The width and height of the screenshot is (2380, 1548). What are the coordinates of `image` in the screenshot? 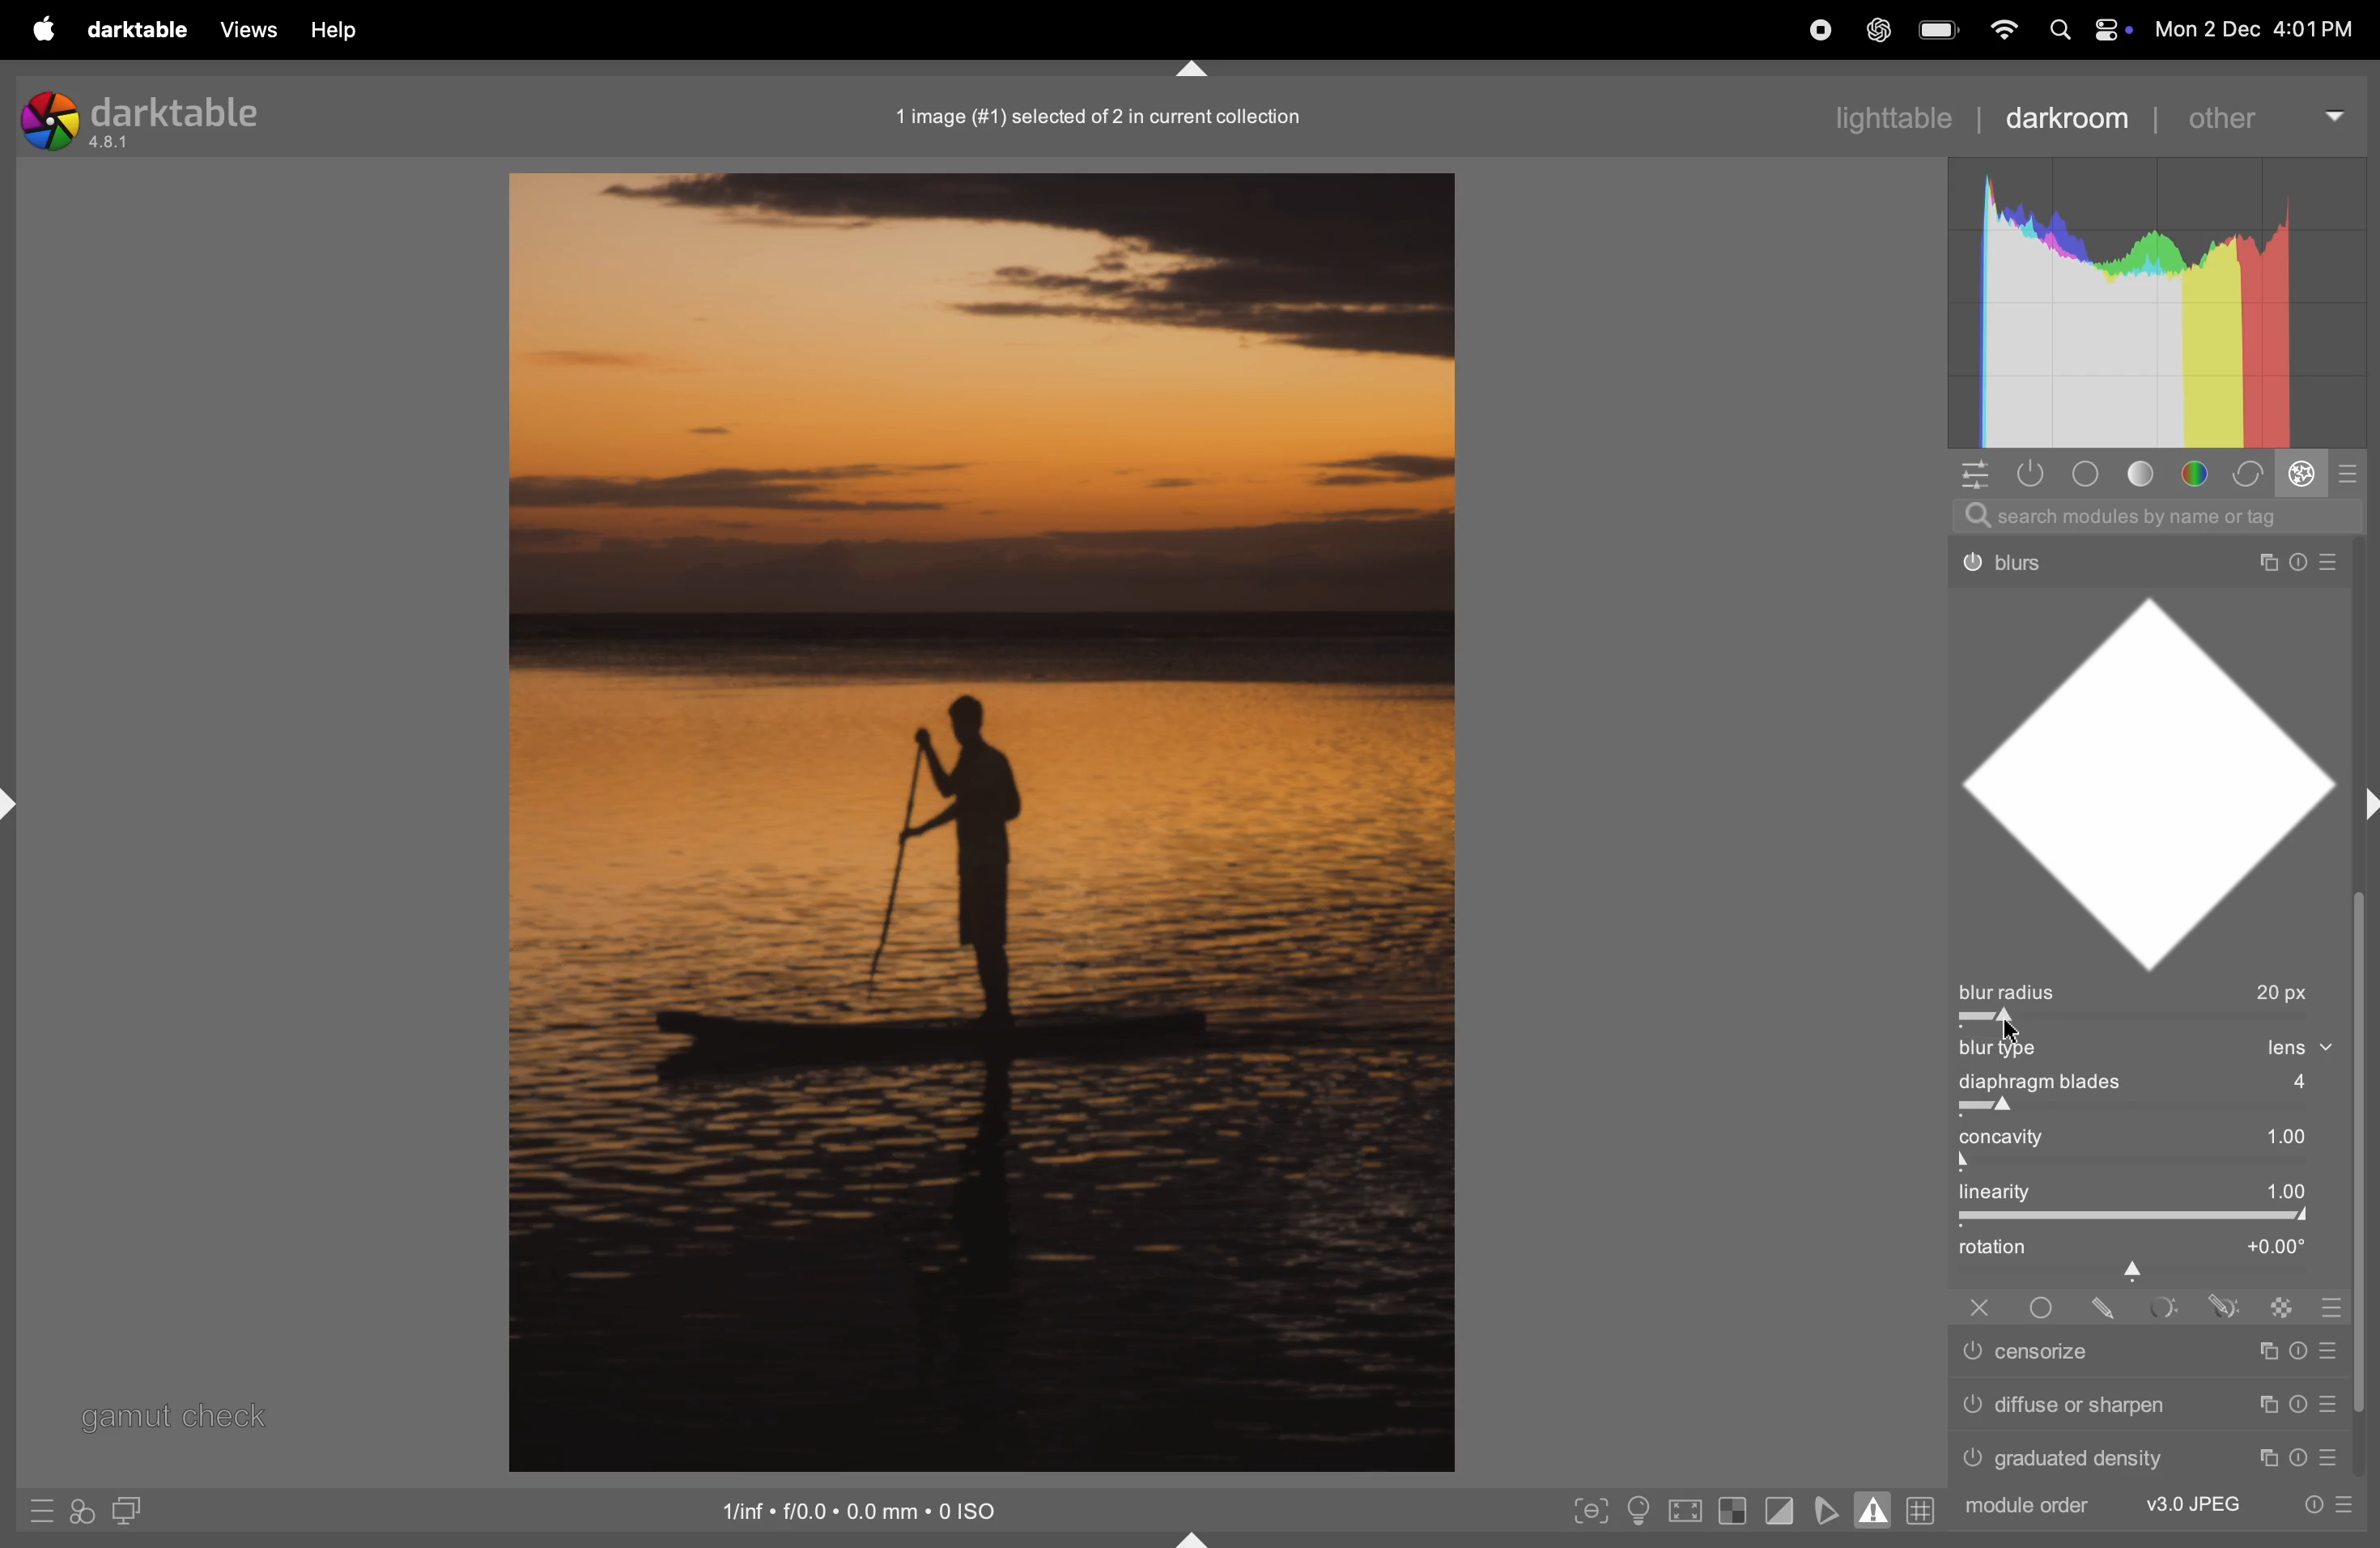 It's located at (975, 823).